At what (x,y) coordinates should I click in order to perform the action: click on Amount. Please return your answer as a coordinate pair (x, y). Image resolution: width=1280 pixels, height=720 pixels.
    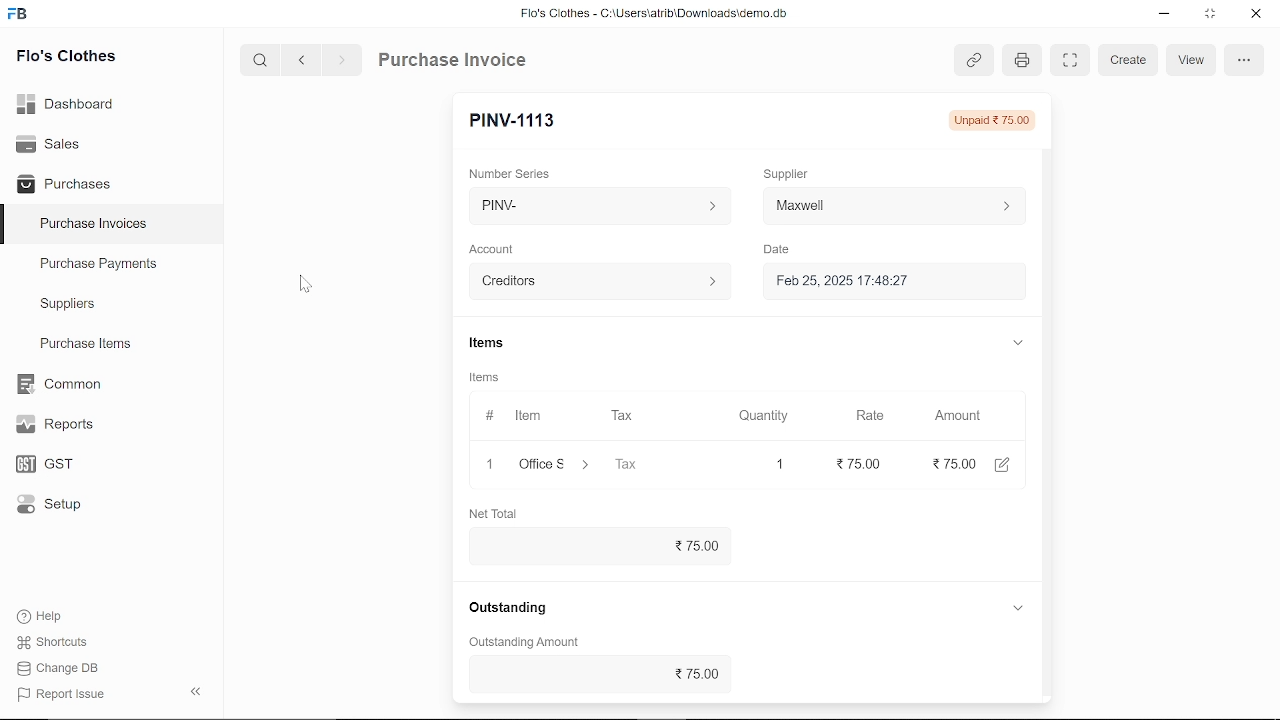
    Looking at the image, I should click on (956, 414).